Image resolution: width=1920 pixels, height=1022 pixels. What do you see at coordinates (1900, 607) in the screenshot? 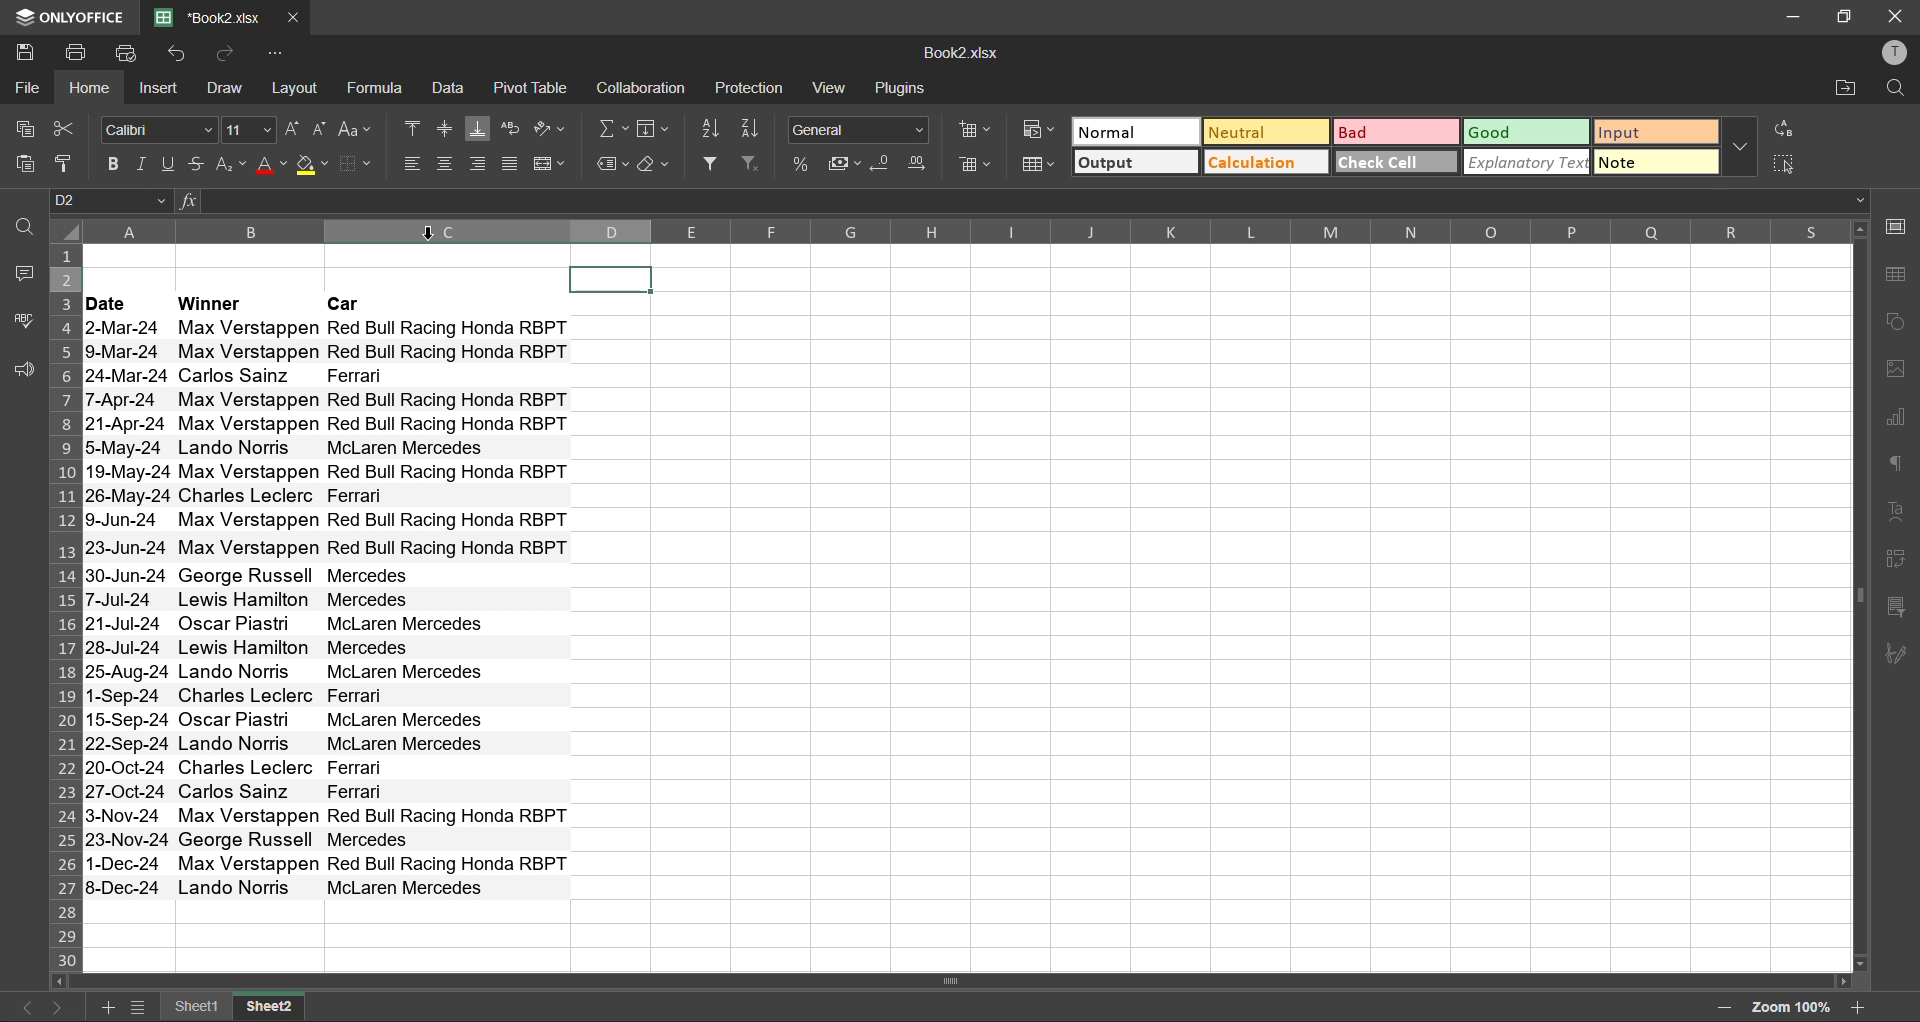
I see `slicer` at bounding box center [1900, 607].